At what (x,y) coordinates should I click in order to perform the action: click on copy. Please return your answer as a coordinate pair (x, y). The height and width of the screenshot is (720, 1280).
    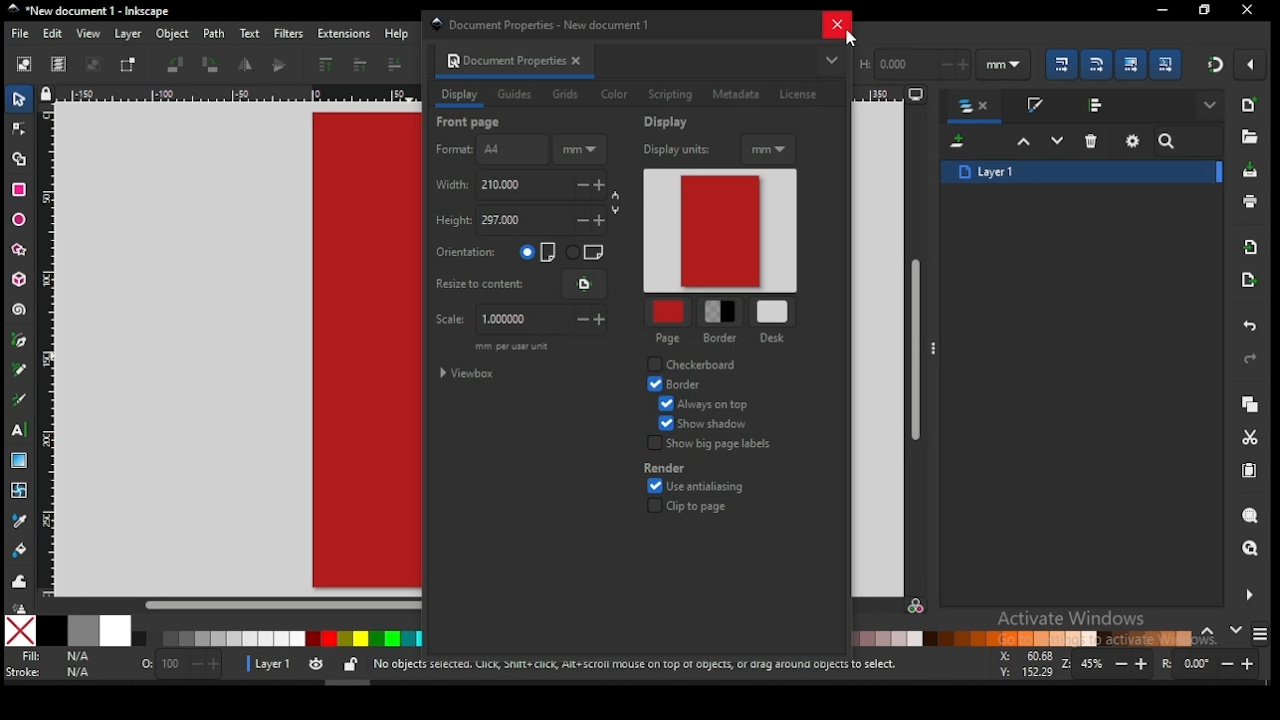
    Looking at the image, I should click on (1249, 405).